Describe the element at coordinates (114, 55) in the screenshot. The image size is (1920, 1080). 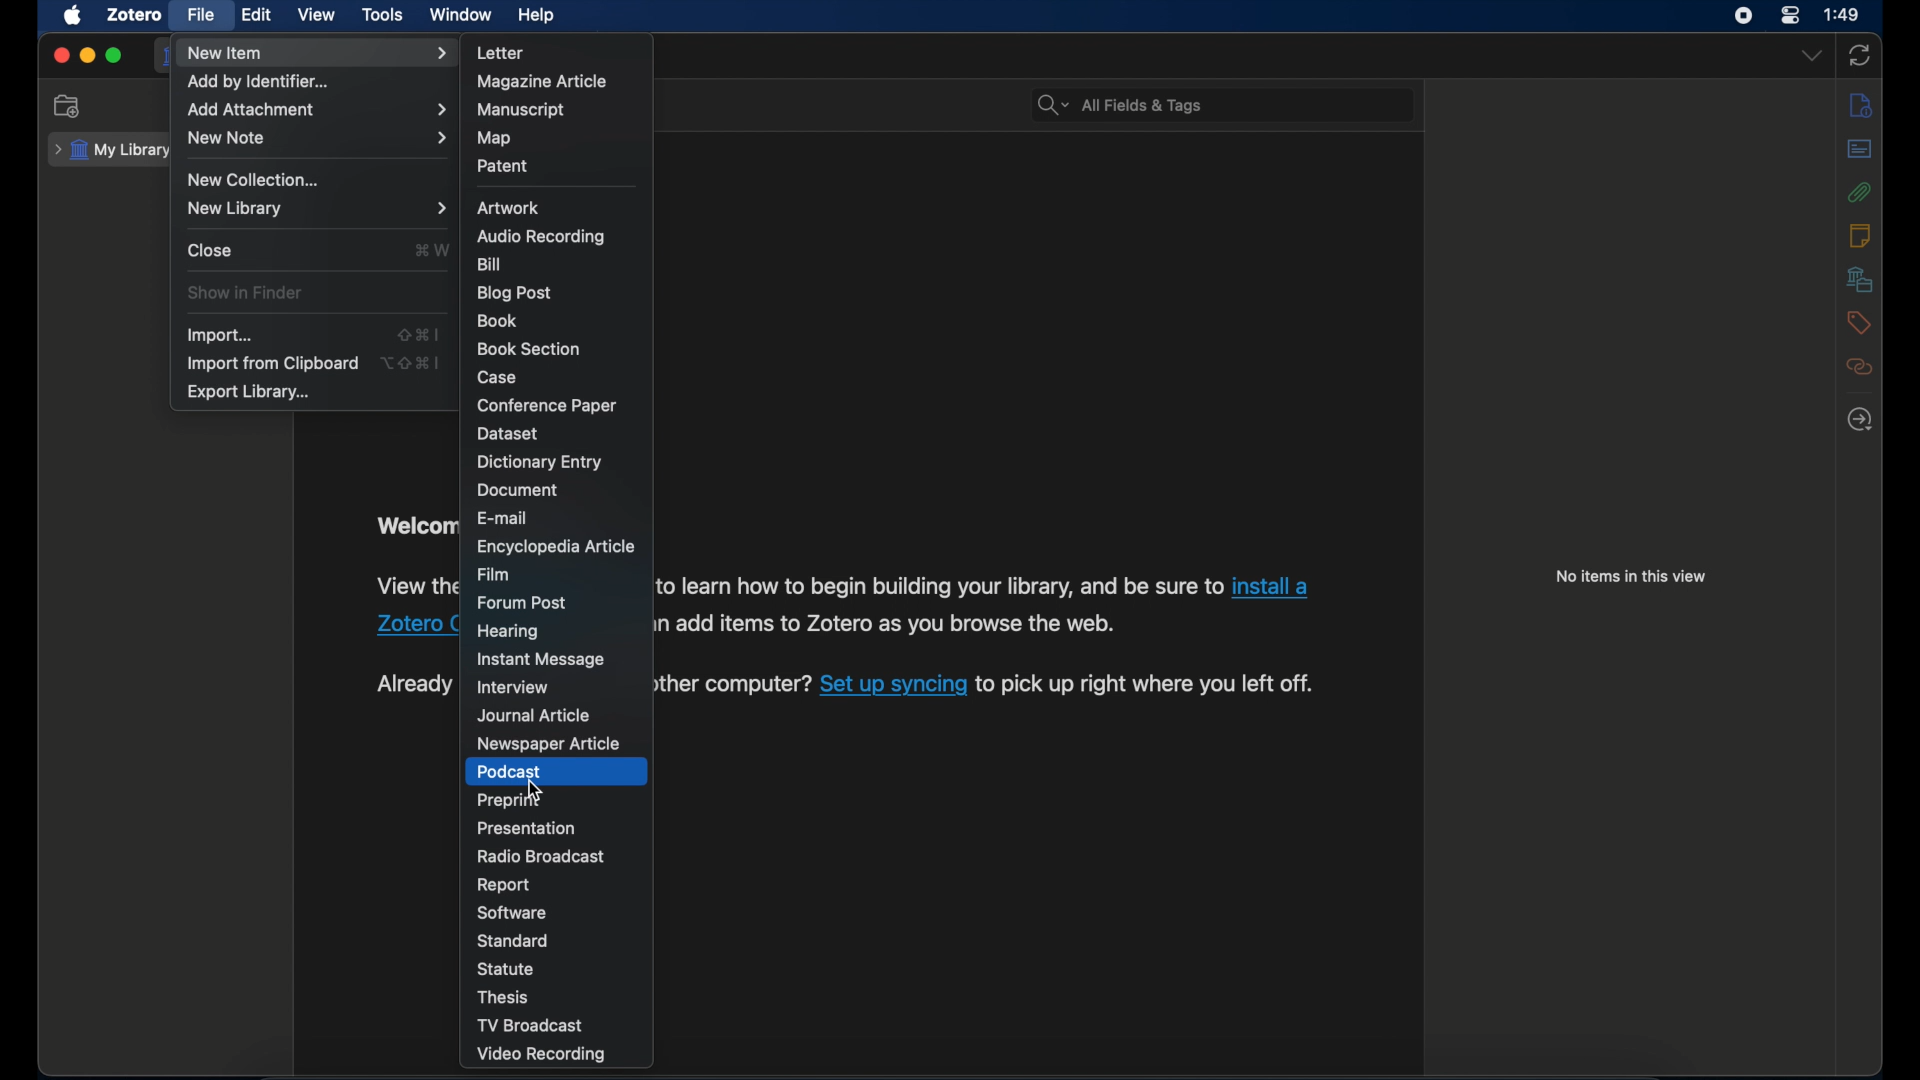
I see `maximize` at that location.